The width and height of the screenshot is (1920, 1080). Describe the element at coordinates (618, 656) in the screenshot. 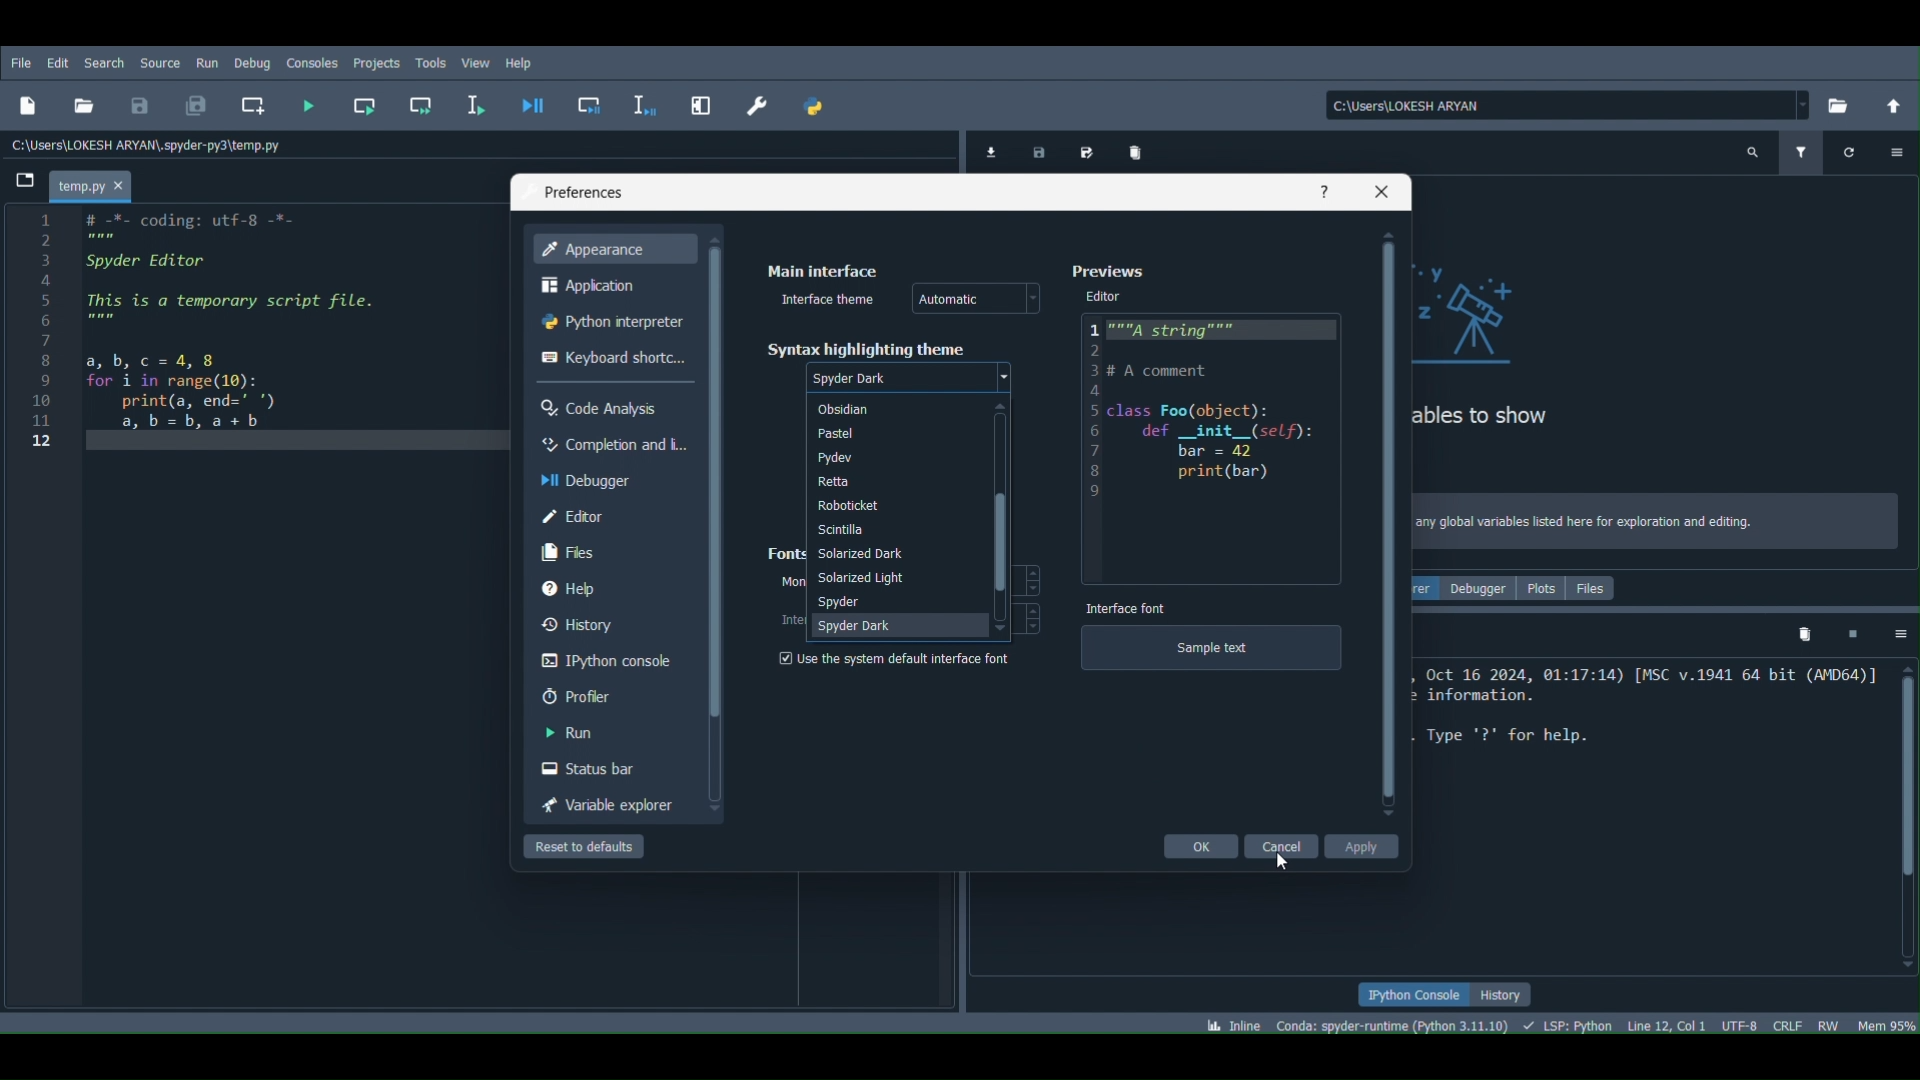

I see `IPython console` at that location.